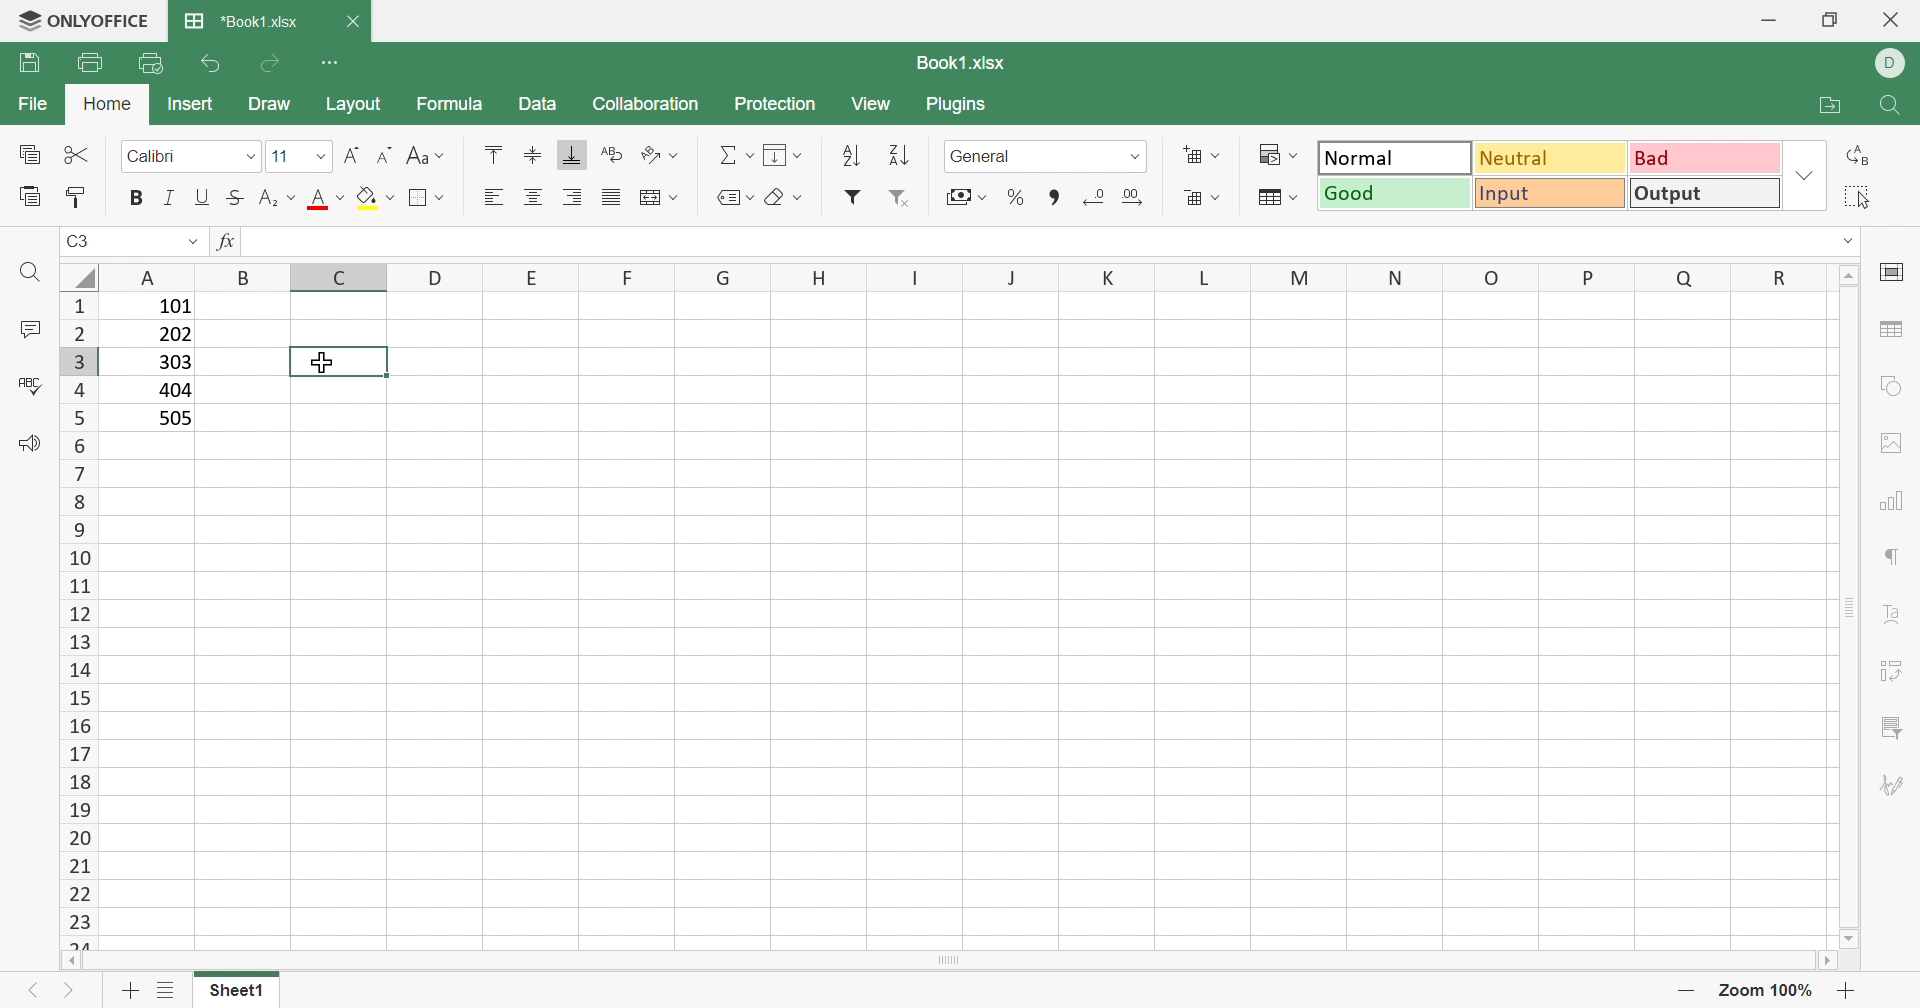  I want to click on Justified, so click(614, 196).